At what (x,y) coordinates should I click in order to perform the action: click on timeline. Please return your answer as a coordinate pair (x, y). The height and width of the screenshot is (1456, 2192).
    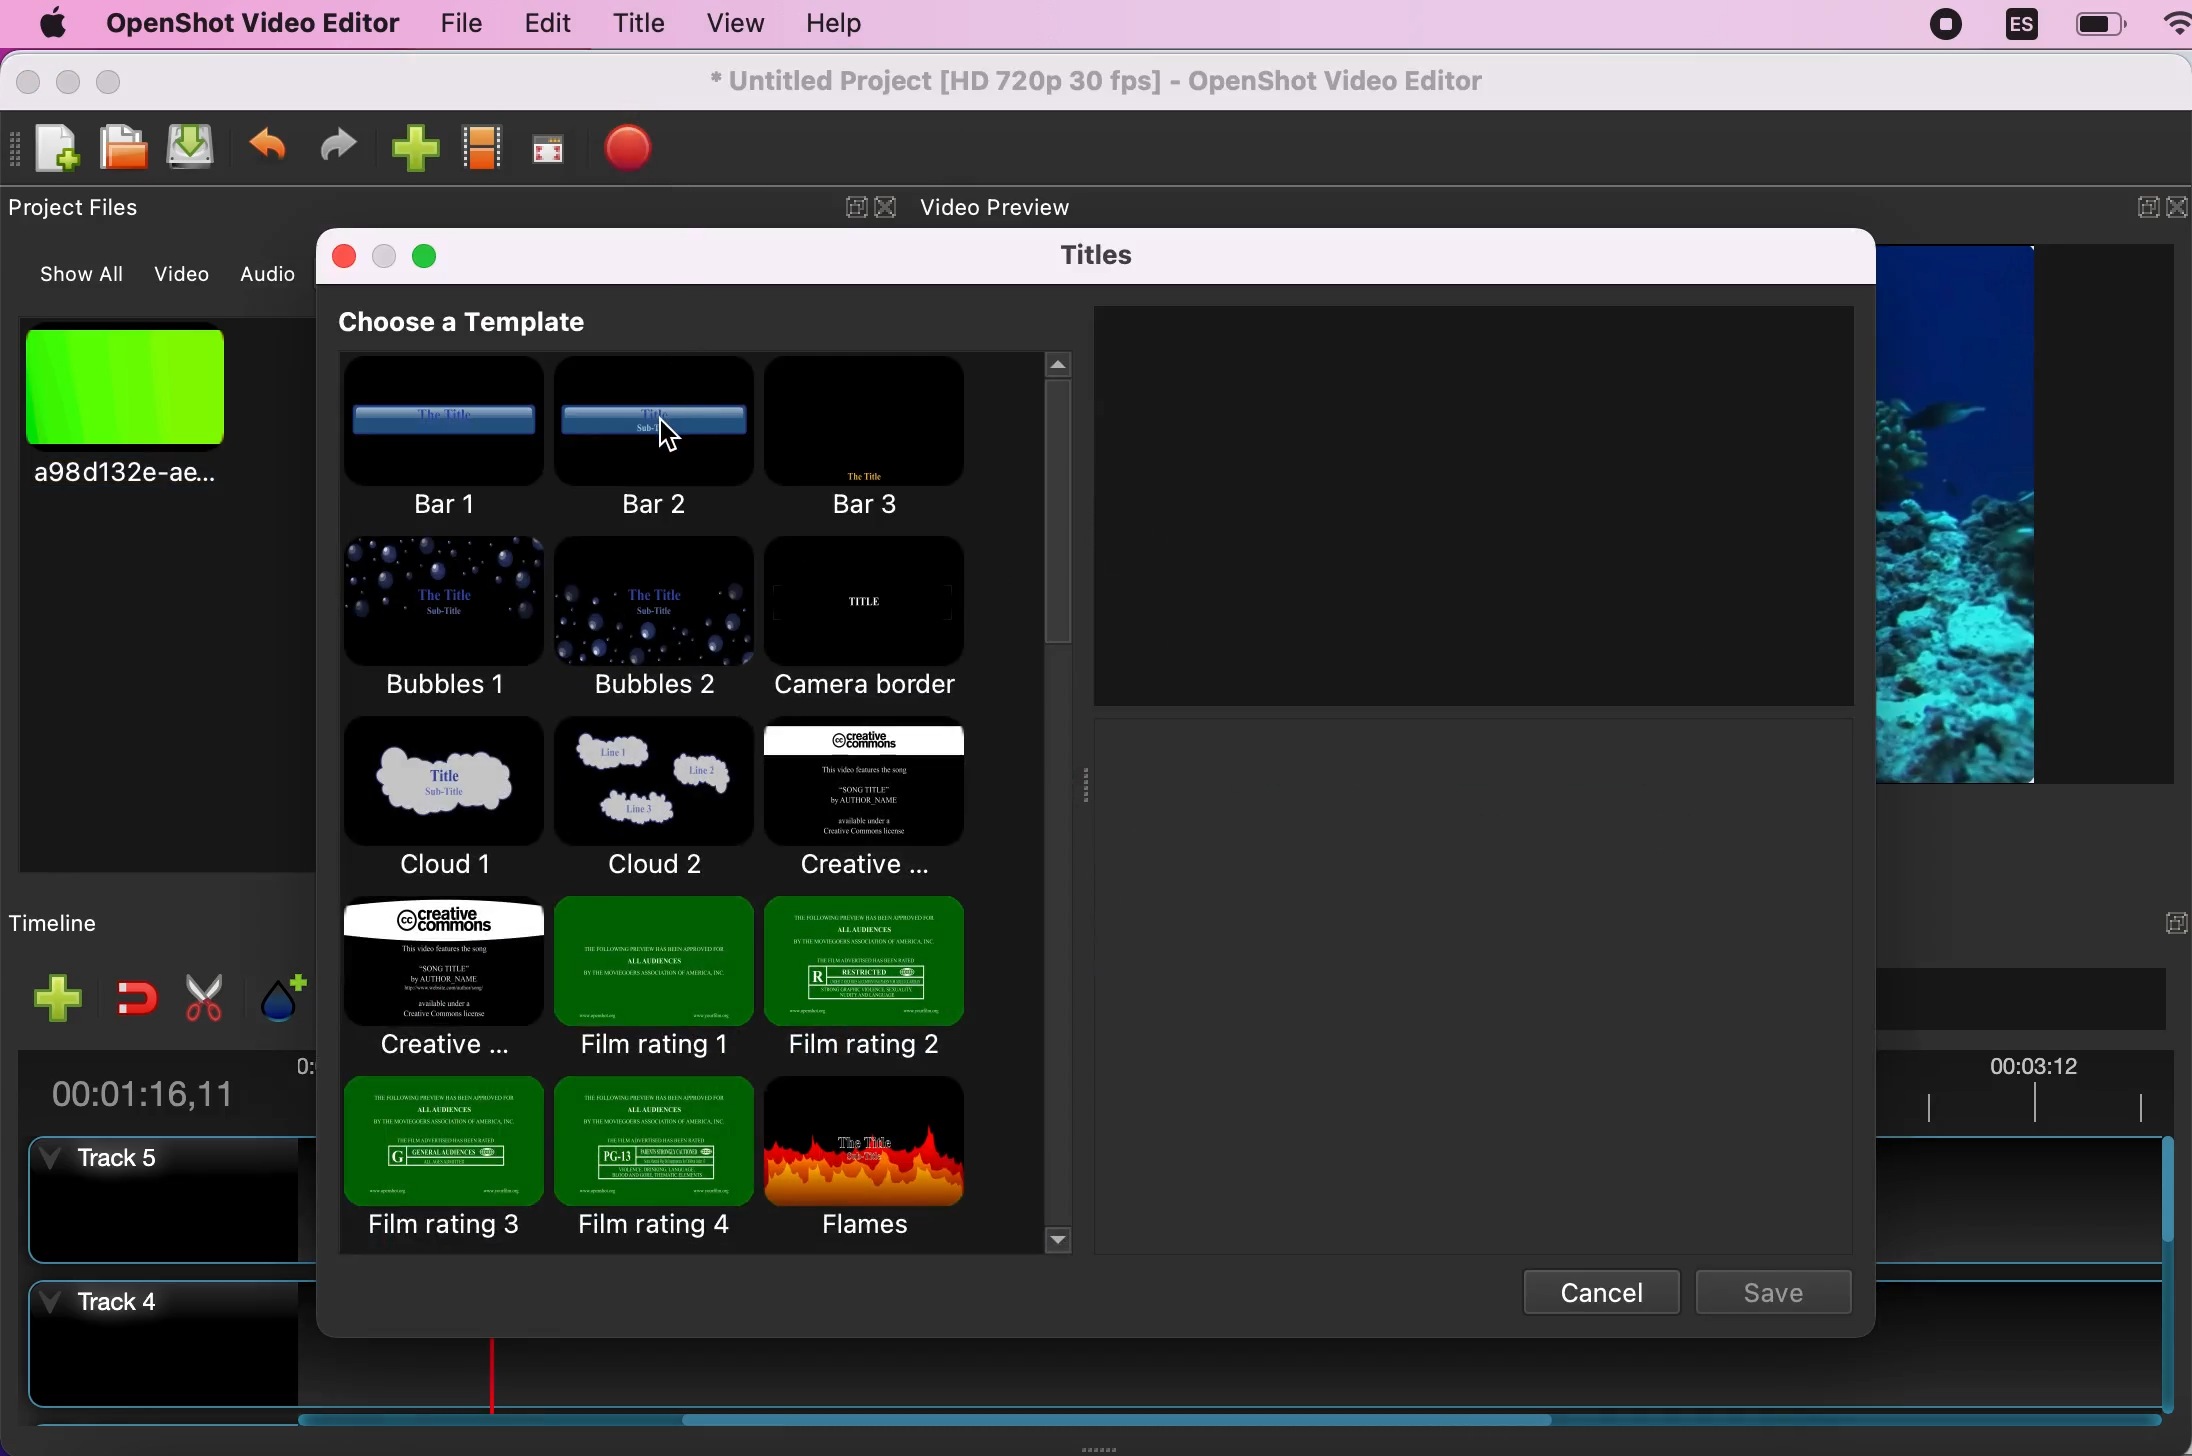
    Looking at the image, I should click on (108, 922).